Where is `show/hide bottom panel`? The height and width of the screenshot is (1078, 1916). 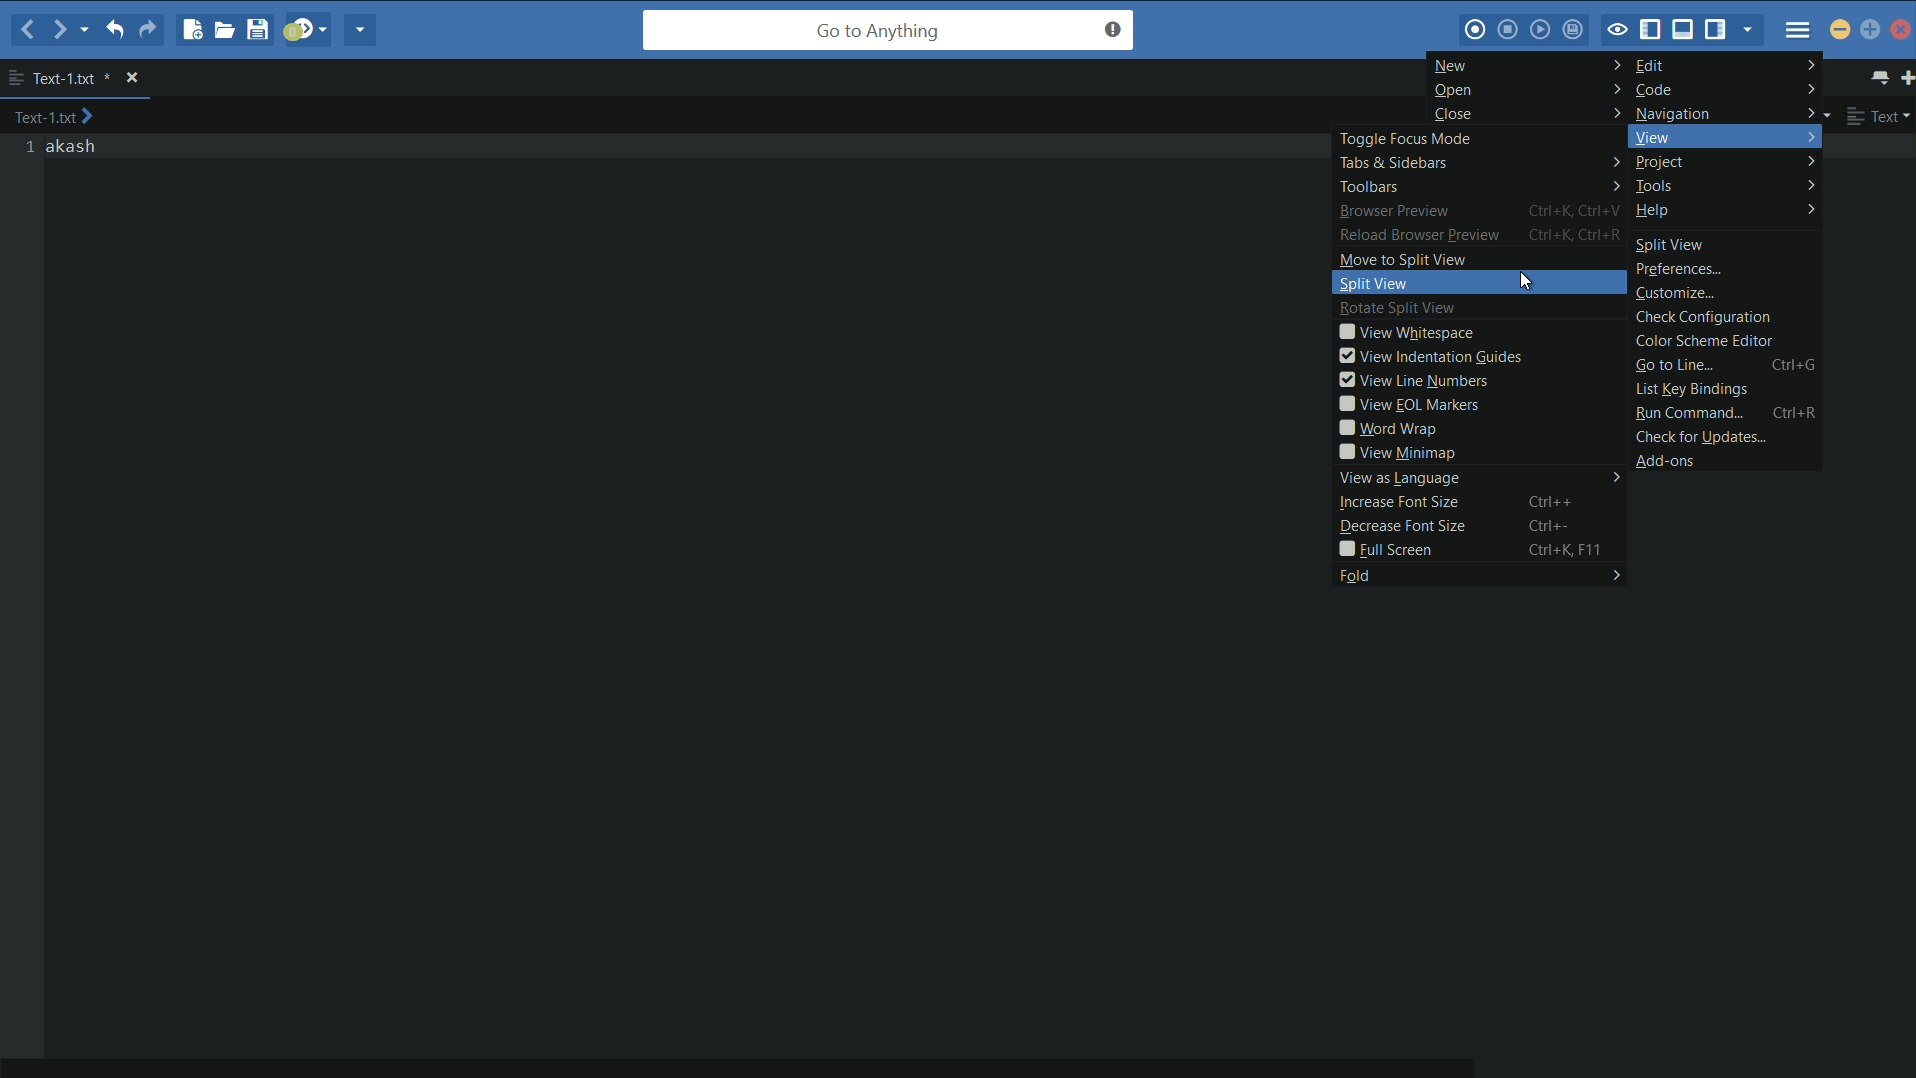
show/hide bottom panel is located at coordinates (1687, 28).